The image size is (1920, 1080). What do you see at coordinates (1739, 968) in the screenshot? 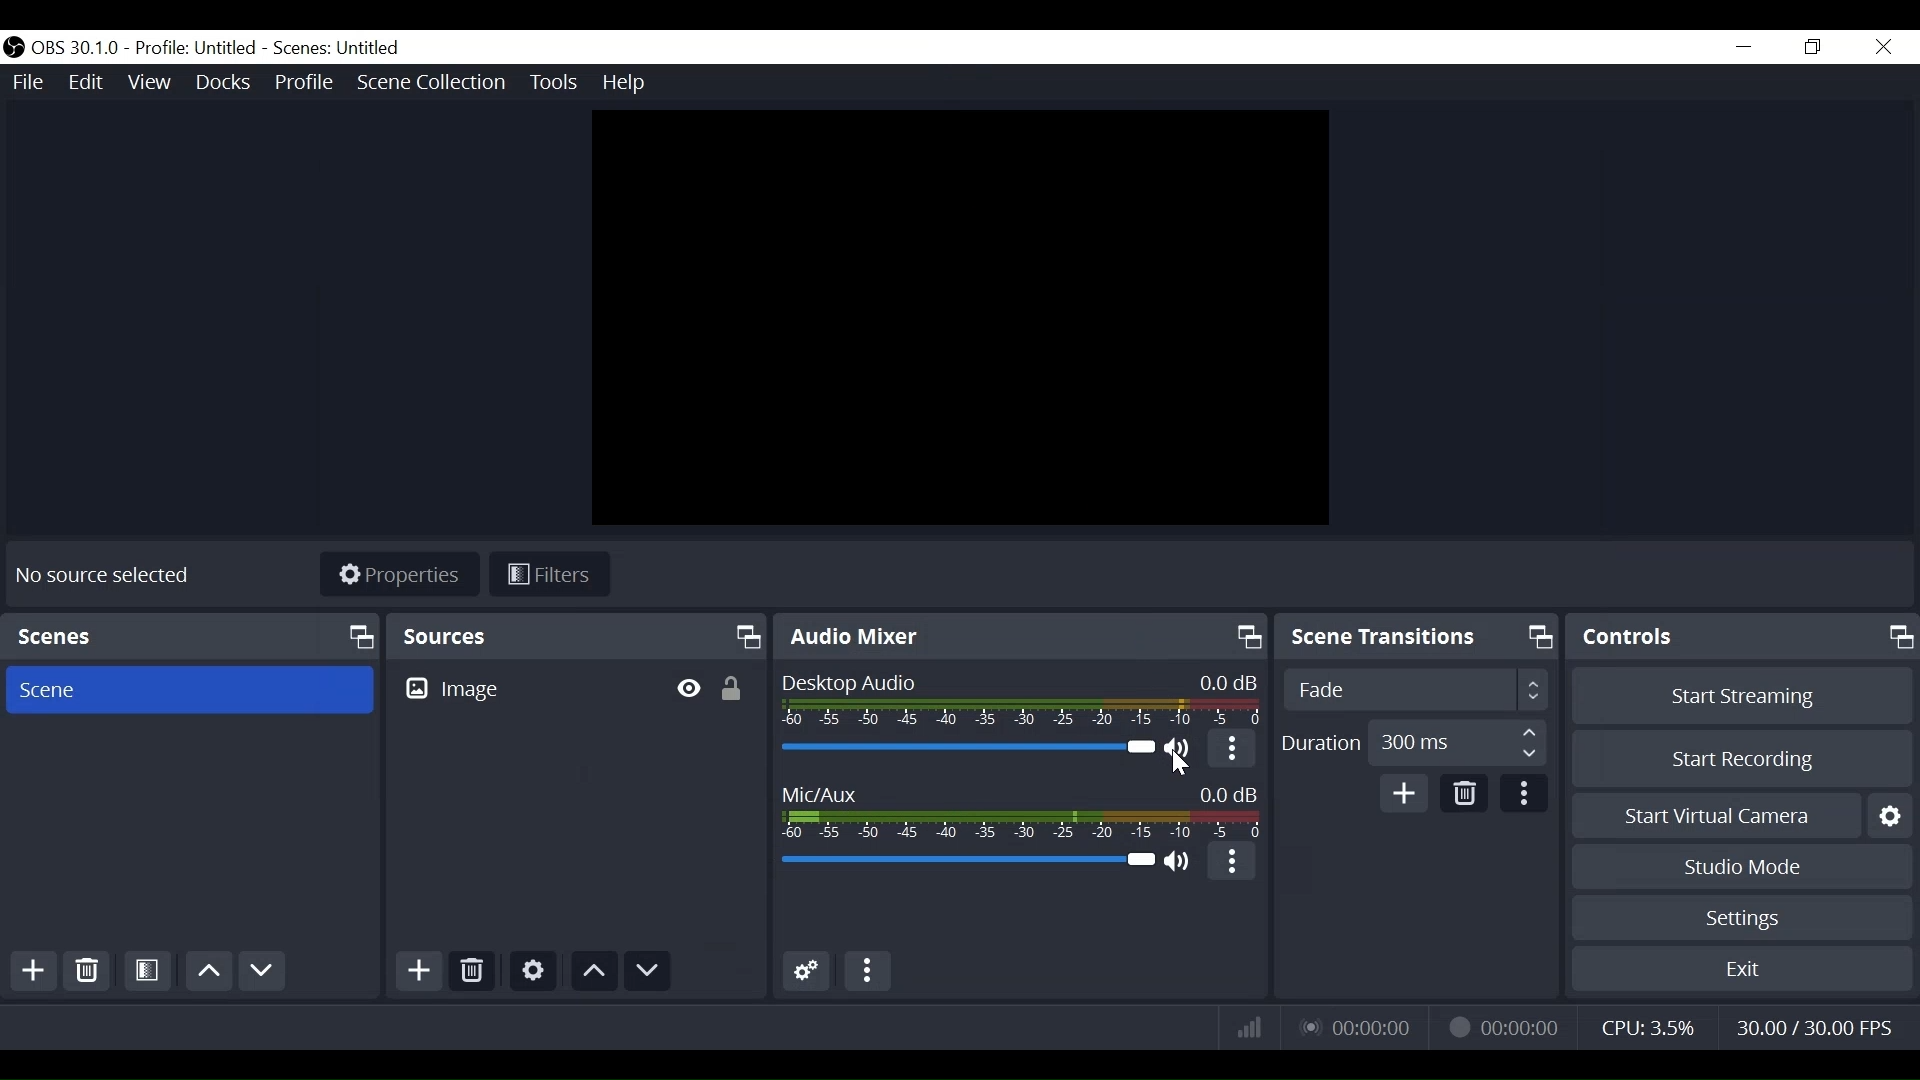
I see `Exit` at bounding box center [1739, 968].